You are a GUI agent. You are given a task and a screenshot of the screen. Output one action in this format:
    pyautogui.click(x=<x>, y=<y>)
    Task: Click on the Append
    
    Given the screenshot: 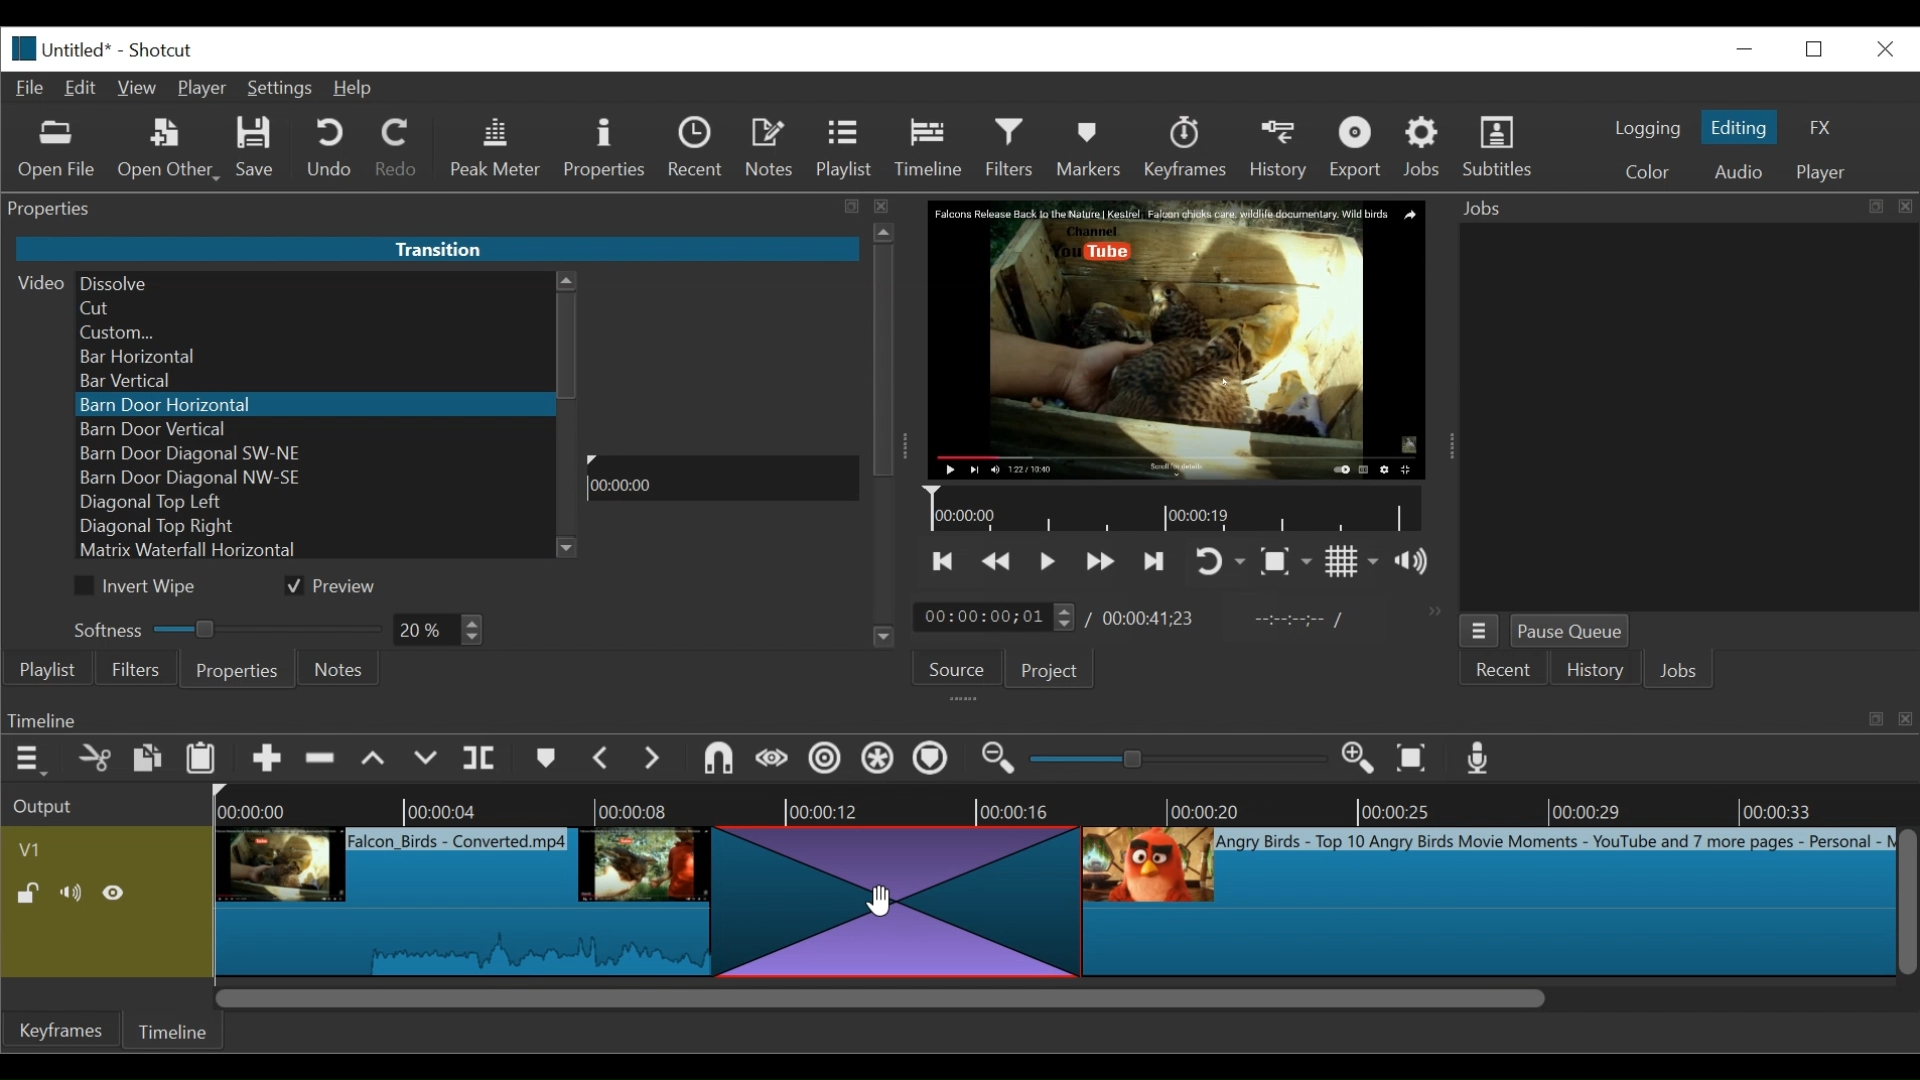 What is the action you would take?
    pyautogui.click(x=267, y=759)
    